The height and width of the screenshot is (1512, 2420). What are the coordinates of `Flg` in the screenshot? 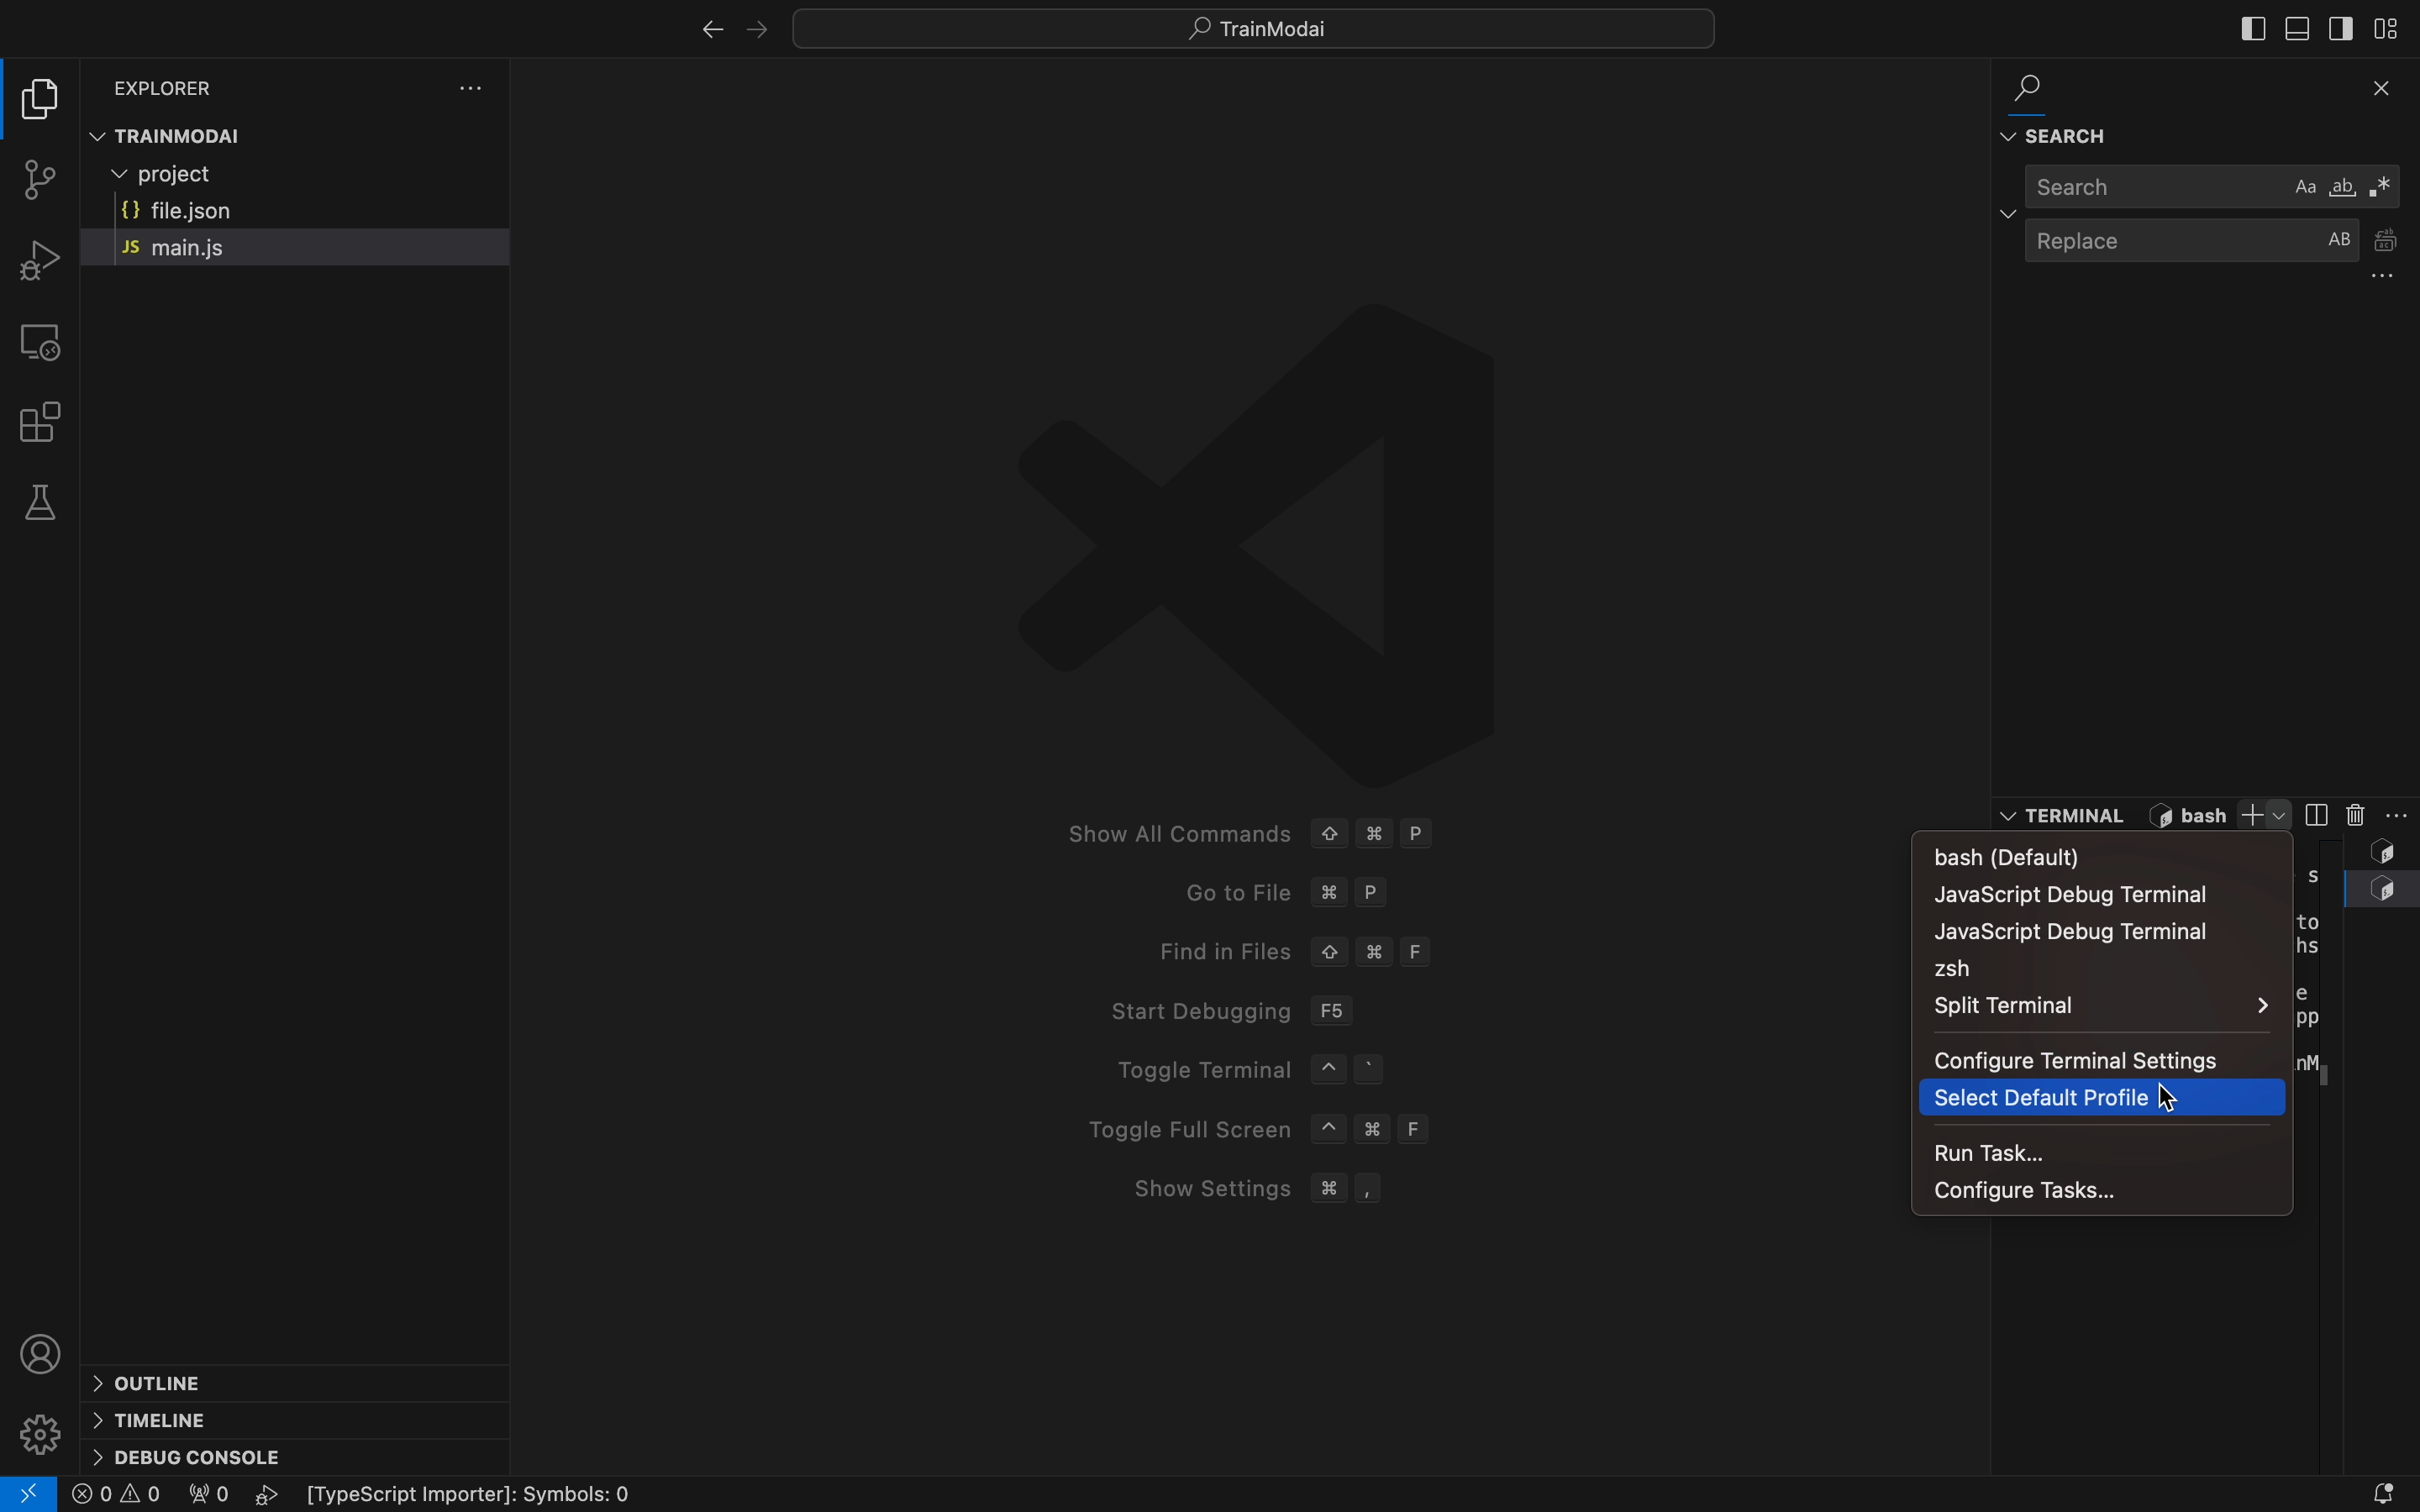 It's located at (206, 1497).